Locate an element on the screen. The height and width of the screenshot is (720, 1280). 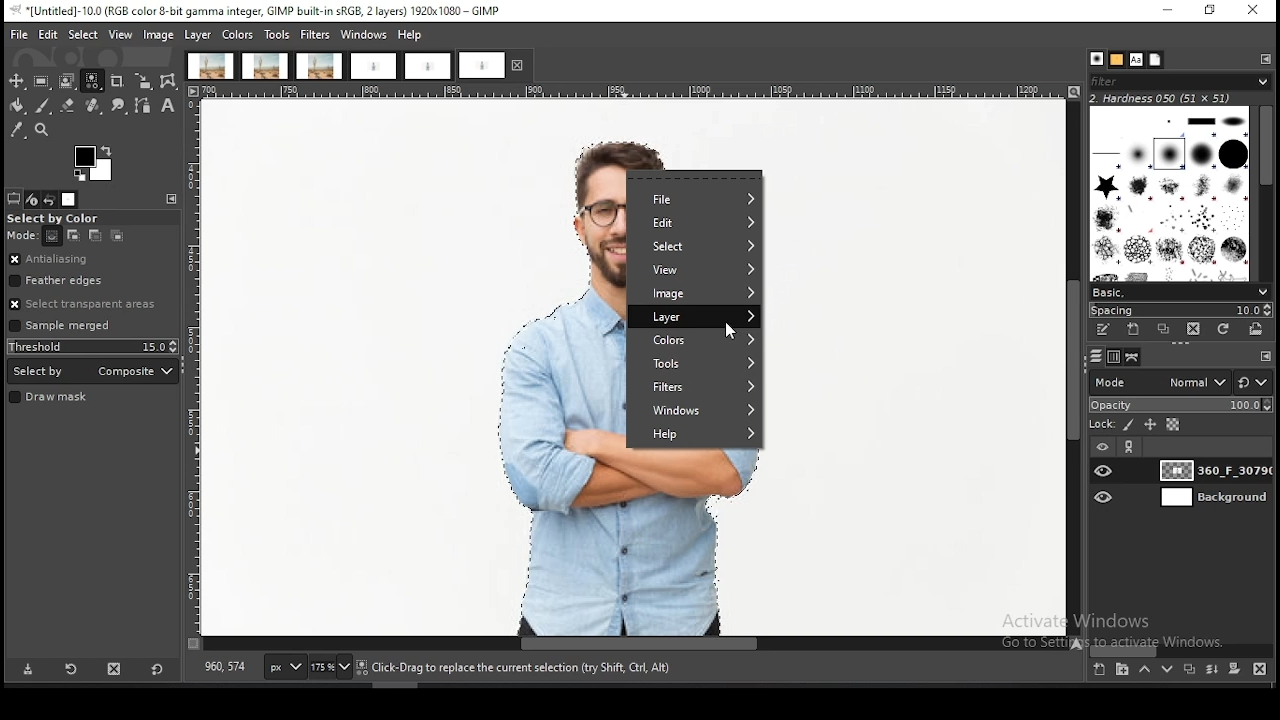
foreground select tool is located at coordinates (67, 81).